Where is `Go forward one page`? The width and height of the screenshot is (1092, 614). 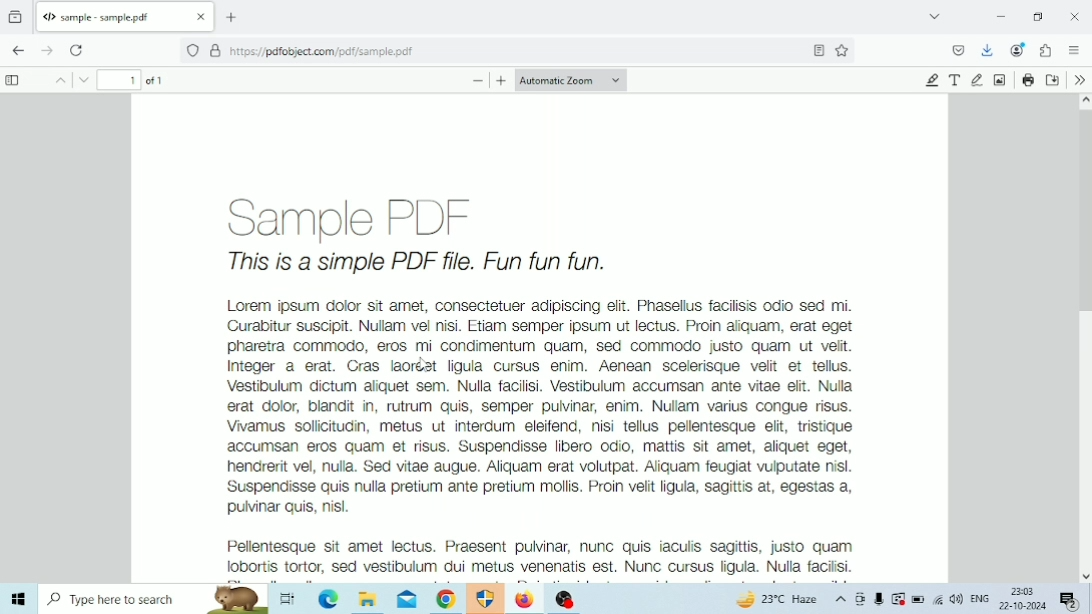 Go forward one page is located at coordinates (46, 50).